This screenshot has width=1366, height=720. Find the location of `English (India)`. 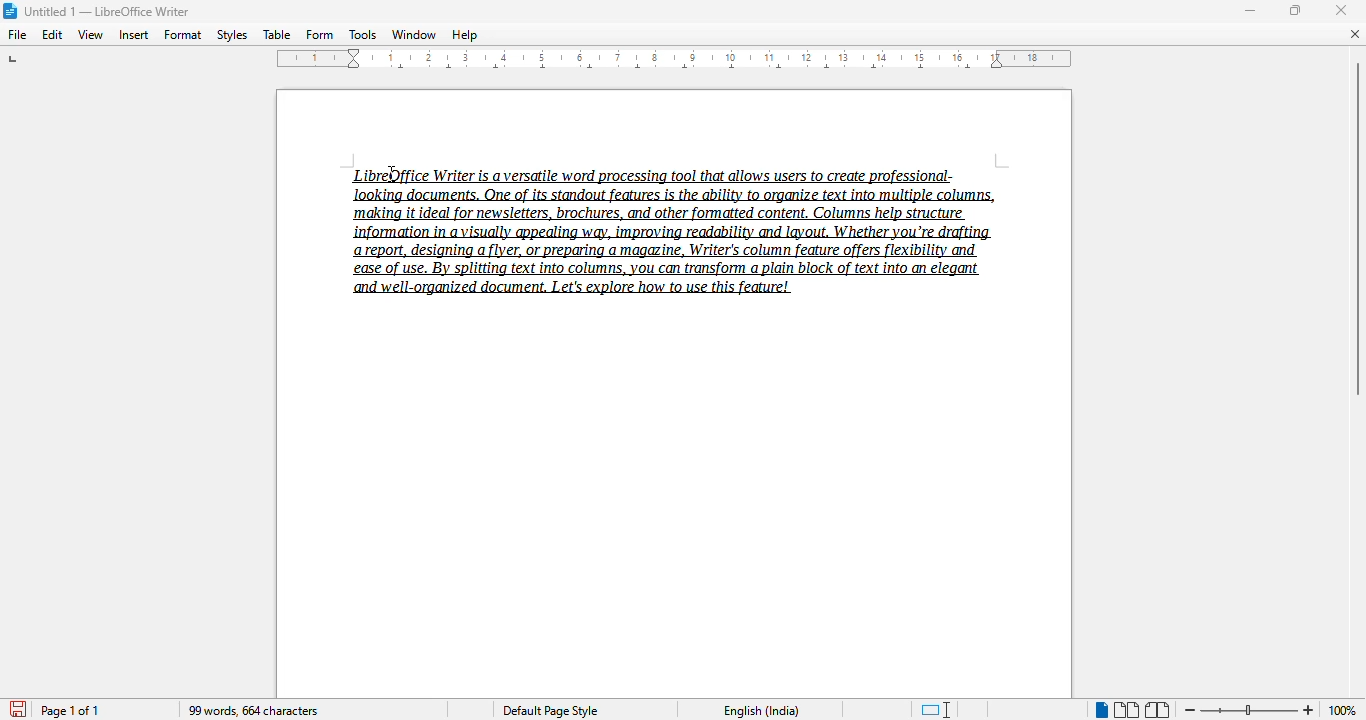

English (India) is located at coordinates (762, 711).